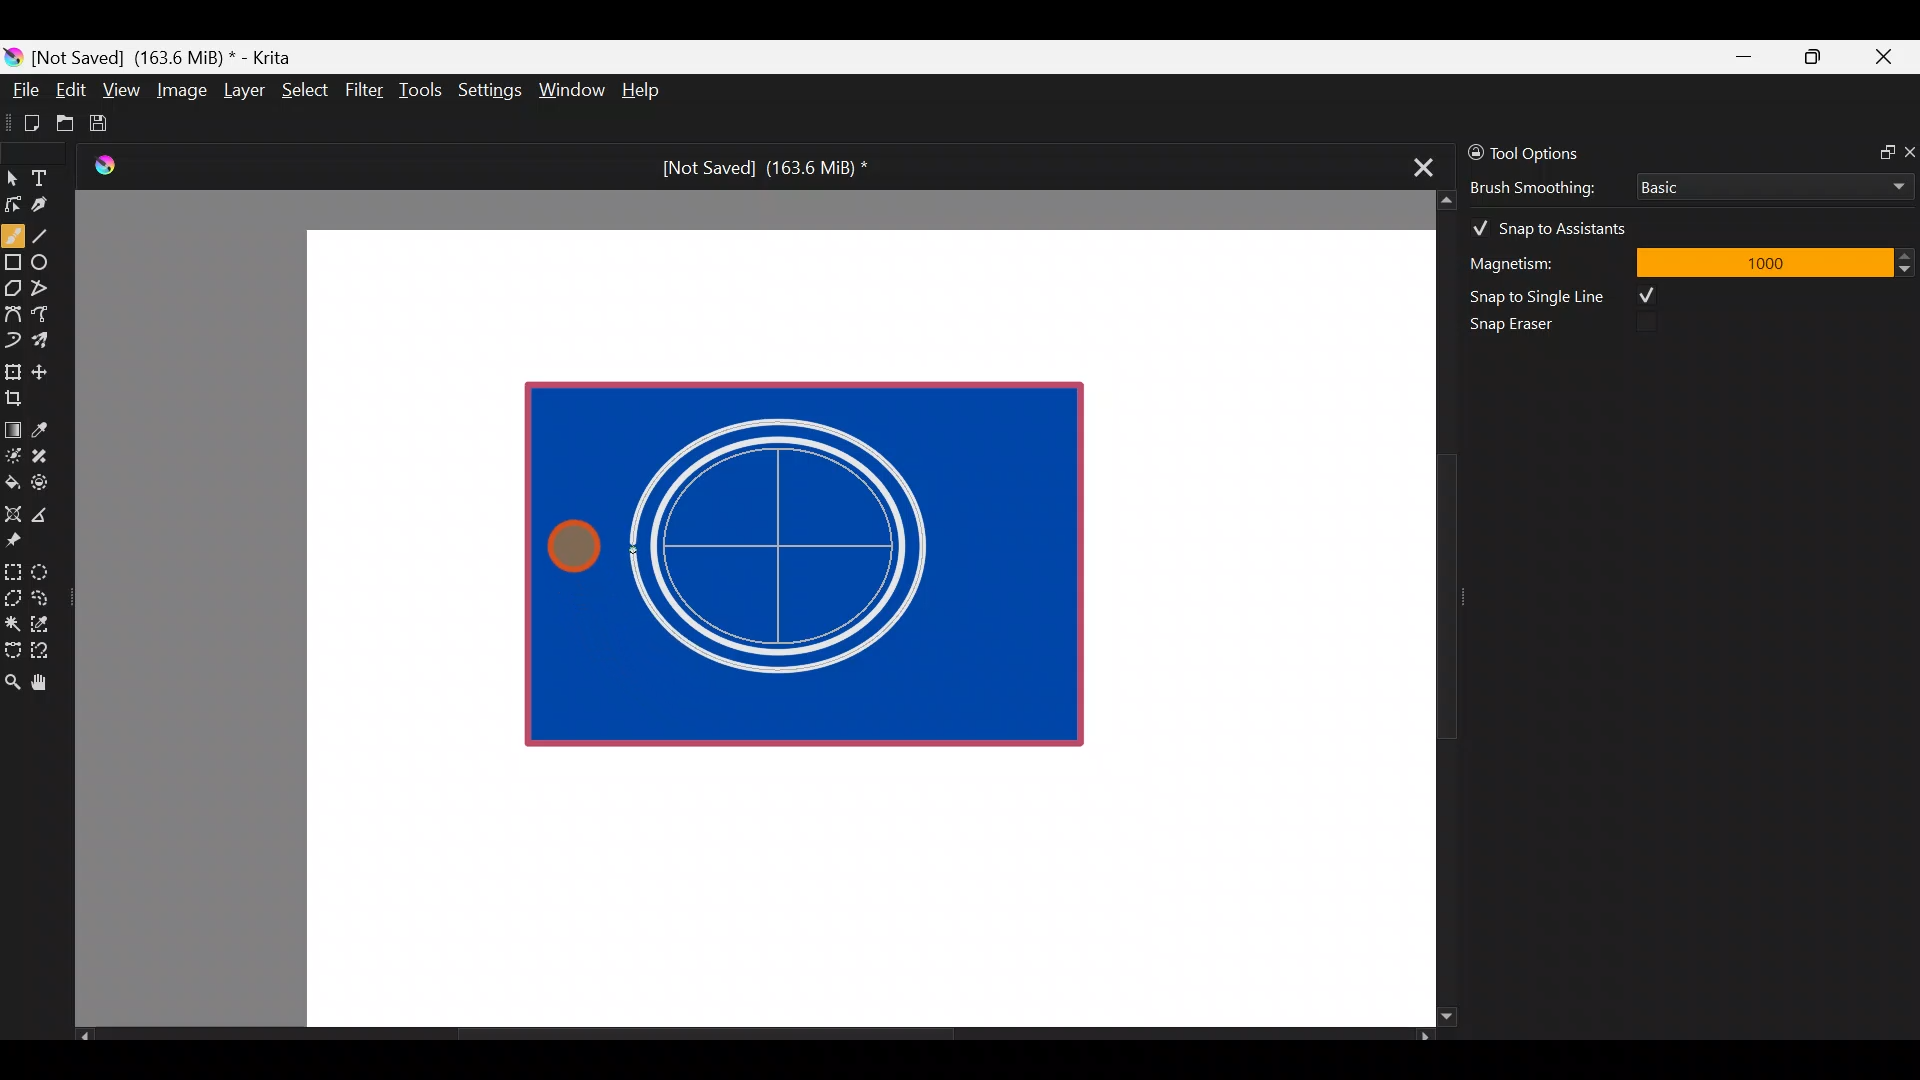  What do you see at coordinates (47, 427) in the screenshot?
I see `Sample a colour from the image/current layer` at bounding box center [47, 427].